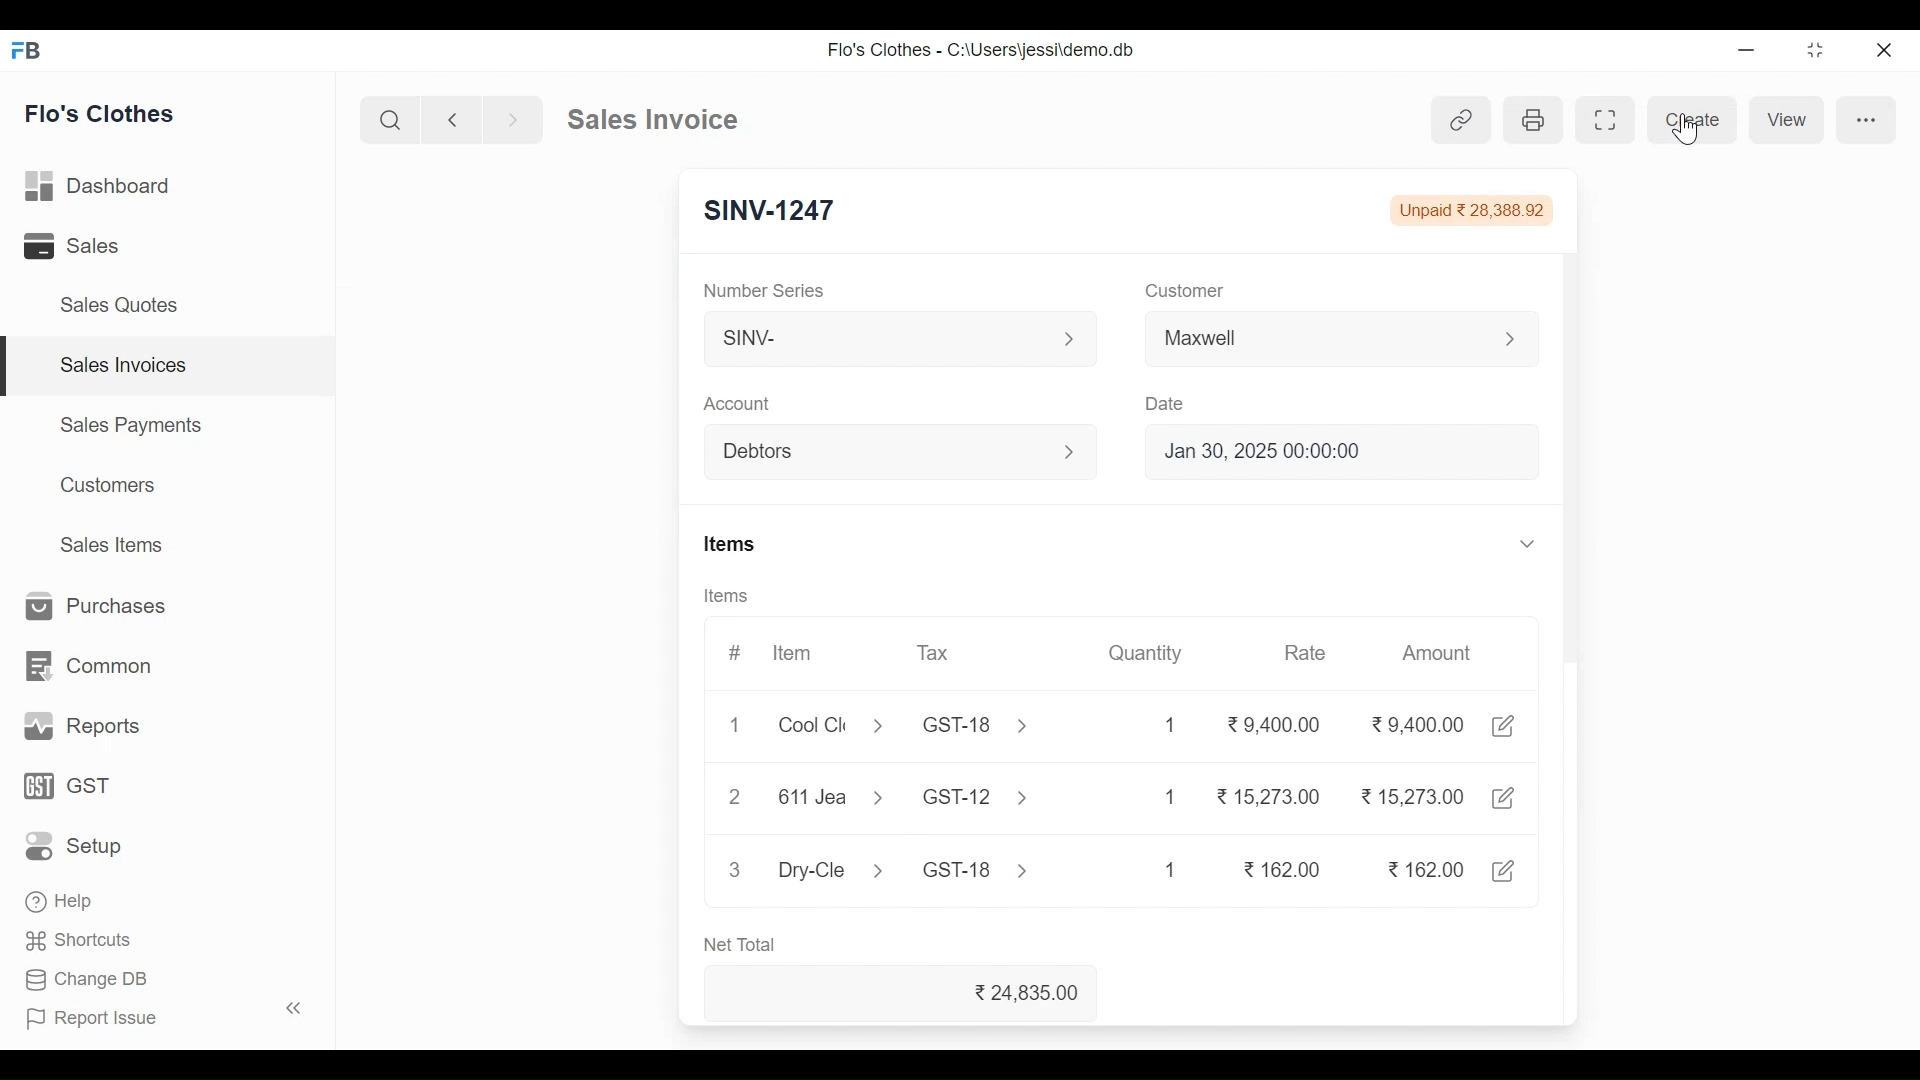 The height and width of the screenshot is (1080, 1920). I want to click on Sales Items, so click(110, 544).